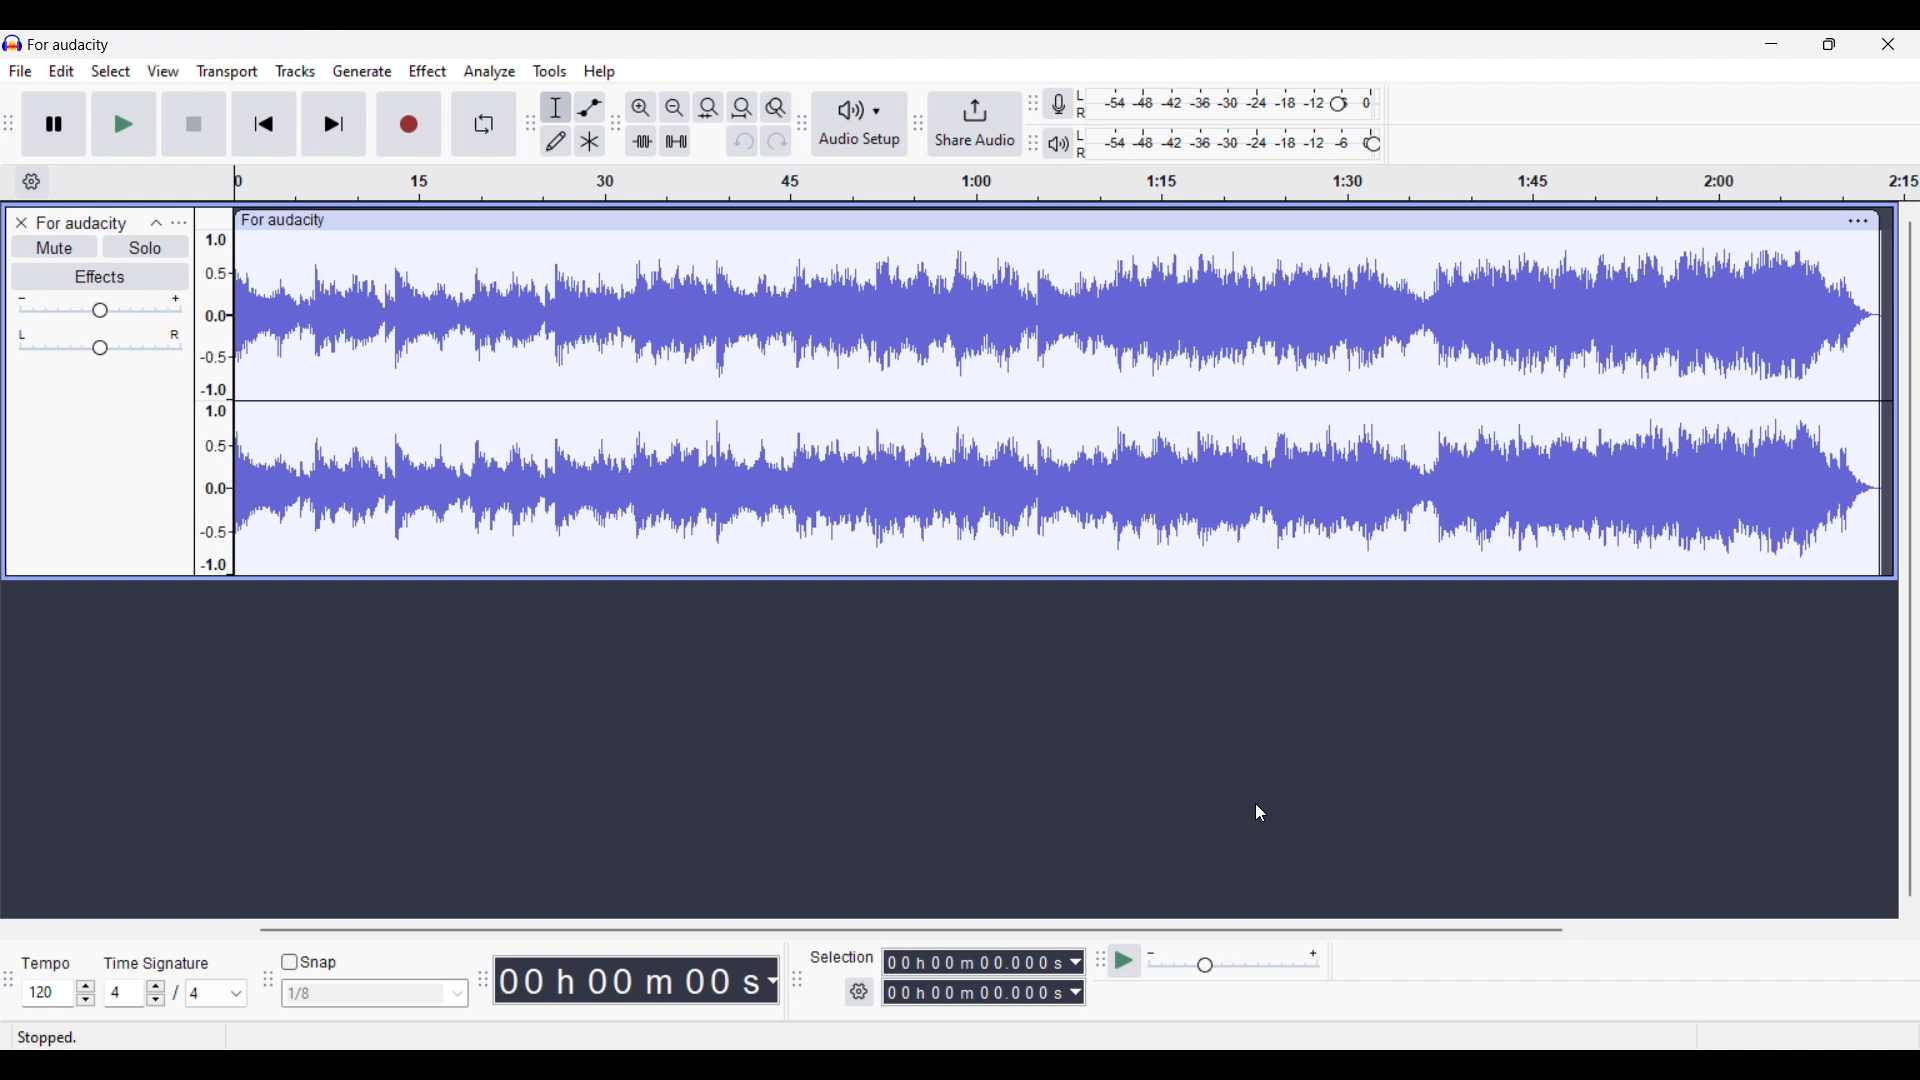 The width and height of the screenshot is (1920, 1080). What do you see at coordinates (427, 71) in the screenshot?
I see `Effect menu` at bounding box center [427, 71].